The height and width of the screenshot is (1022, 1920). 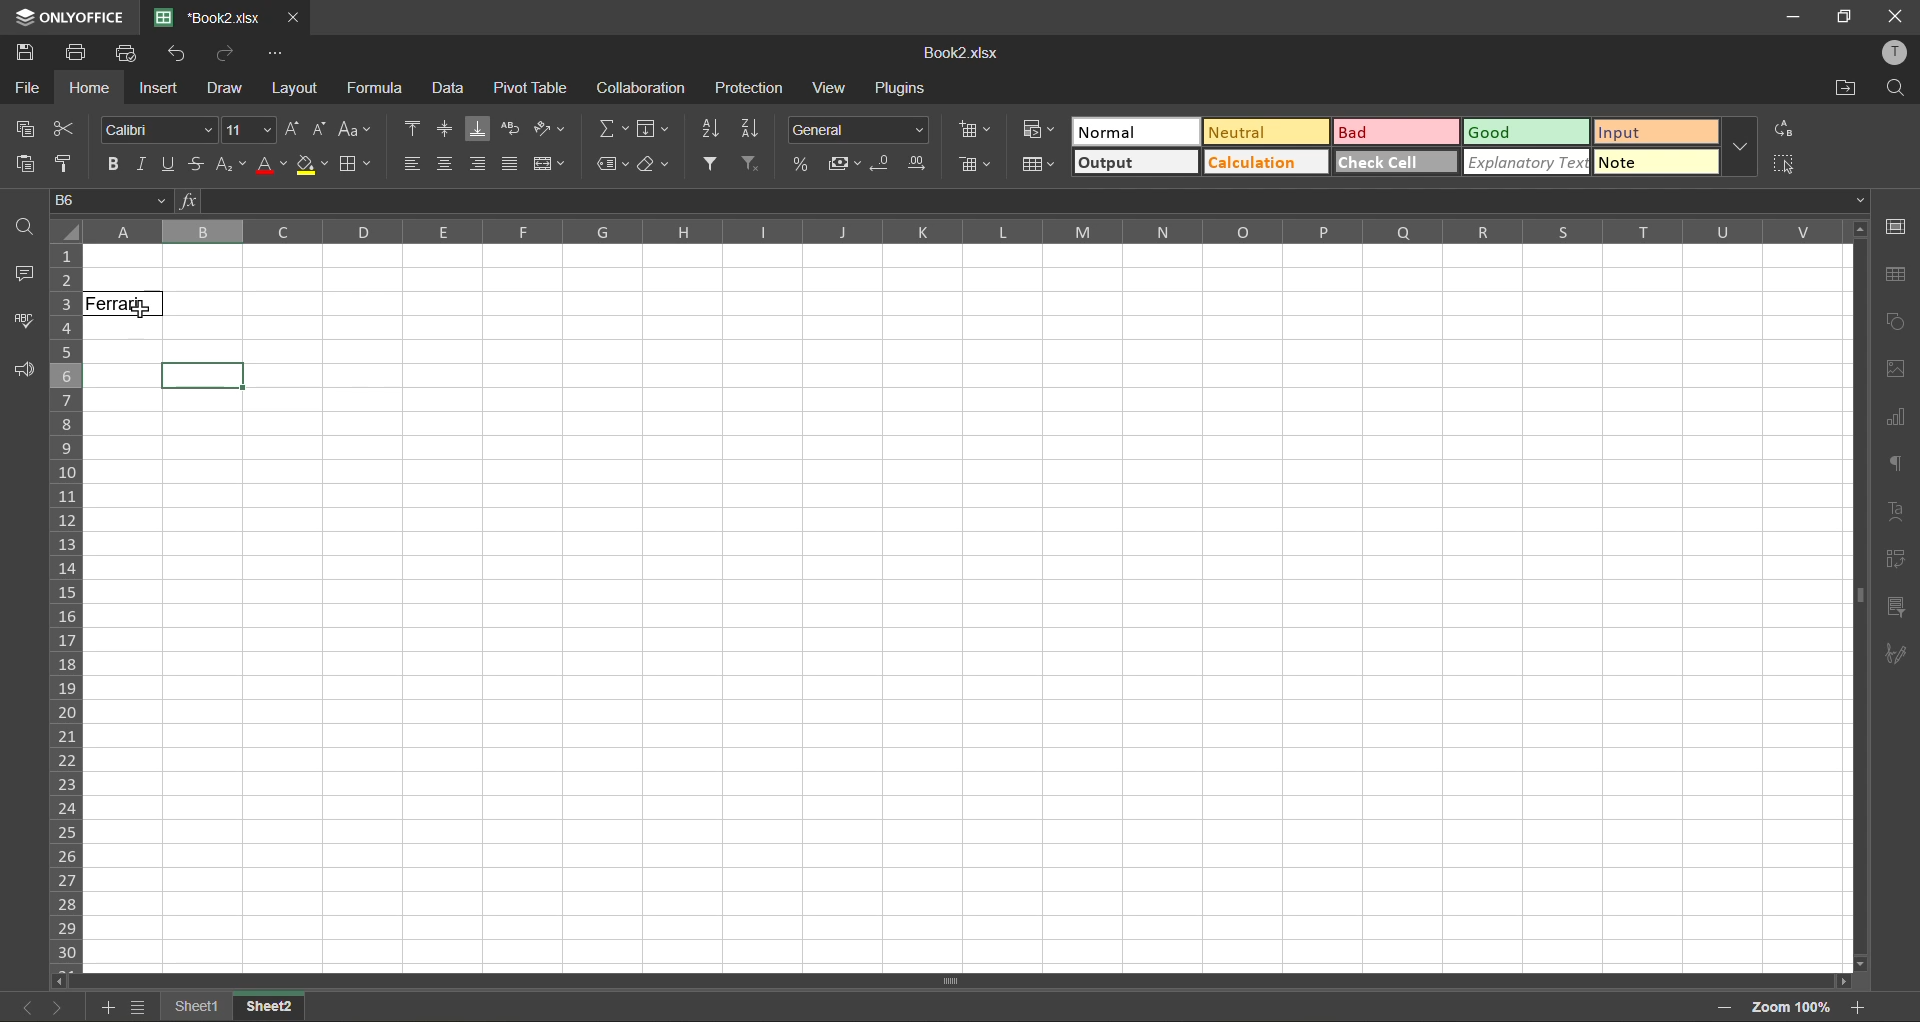 I want to click on Input area, so click(x=970, y=683).